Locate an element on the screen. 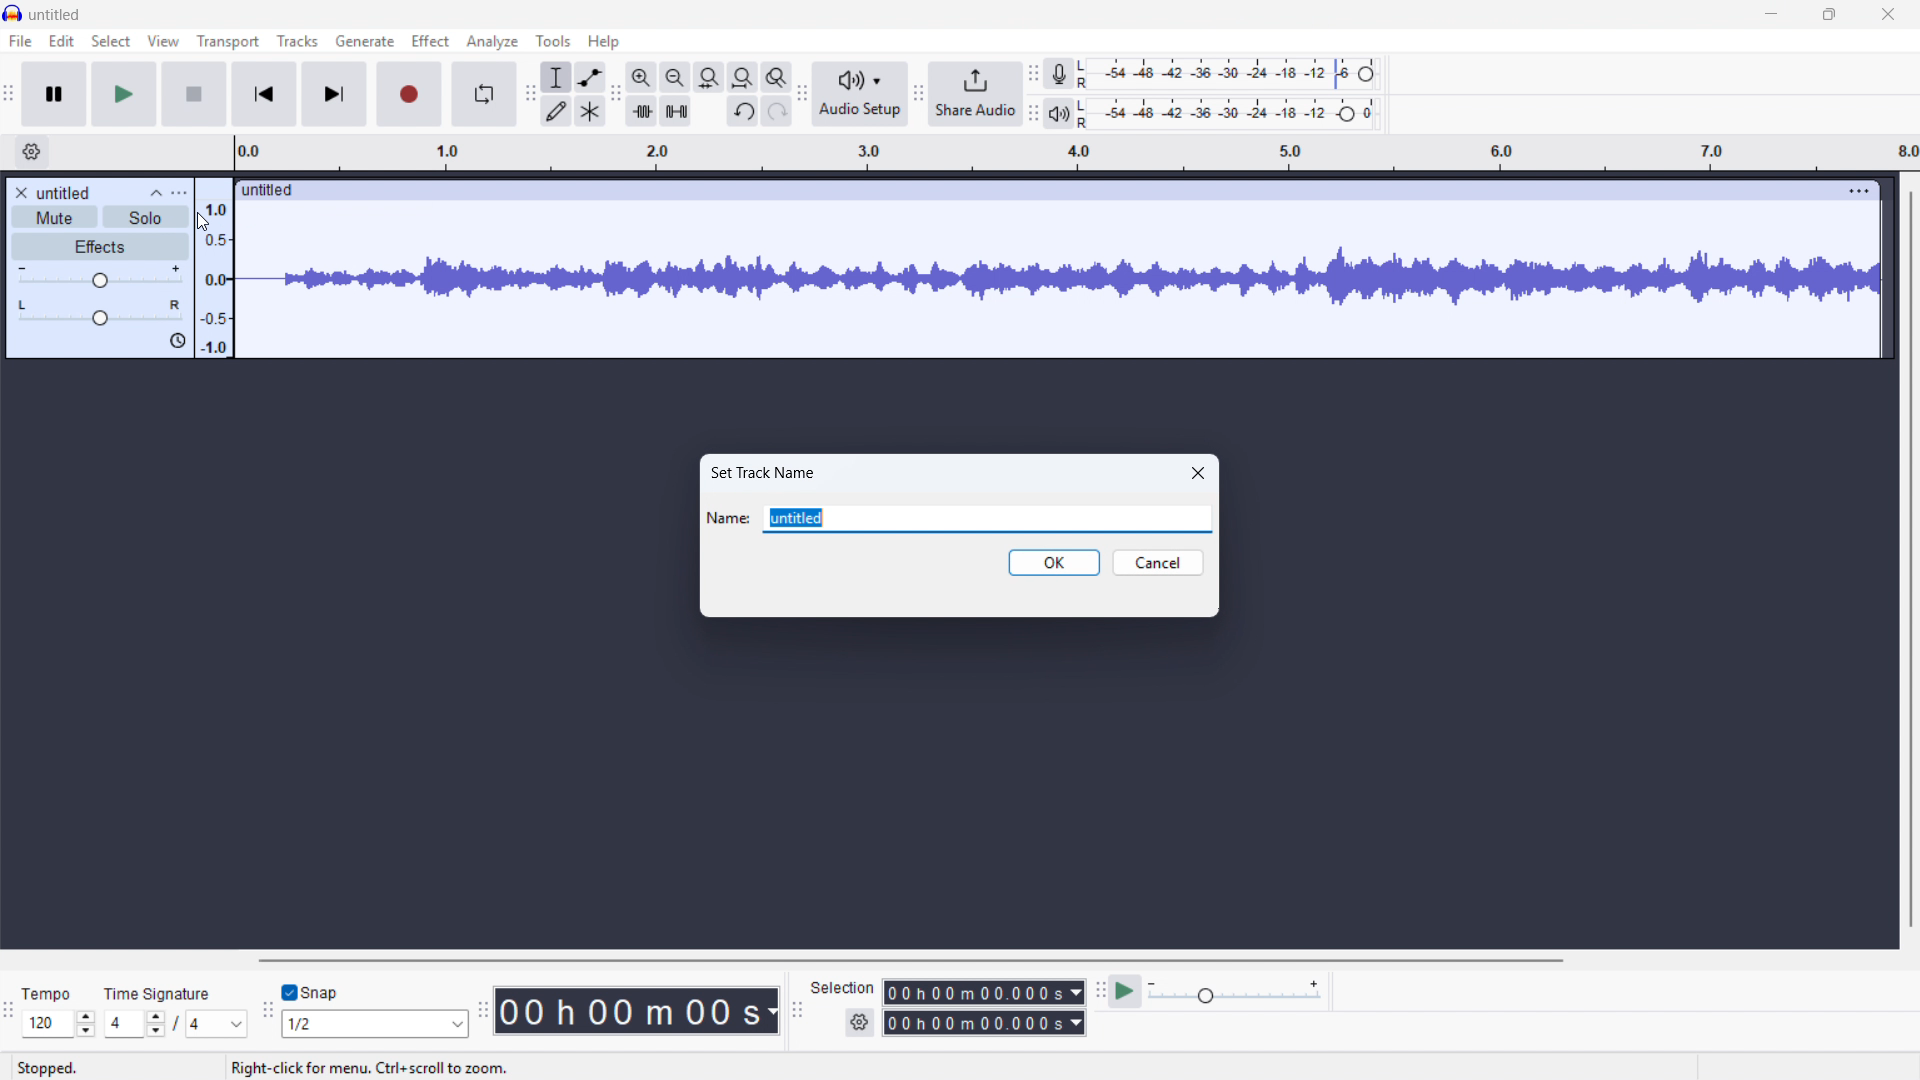 Image resolution: width=1920 pixels, height=1080 pixels. Selection tool  is located at coordinates (557, 77).